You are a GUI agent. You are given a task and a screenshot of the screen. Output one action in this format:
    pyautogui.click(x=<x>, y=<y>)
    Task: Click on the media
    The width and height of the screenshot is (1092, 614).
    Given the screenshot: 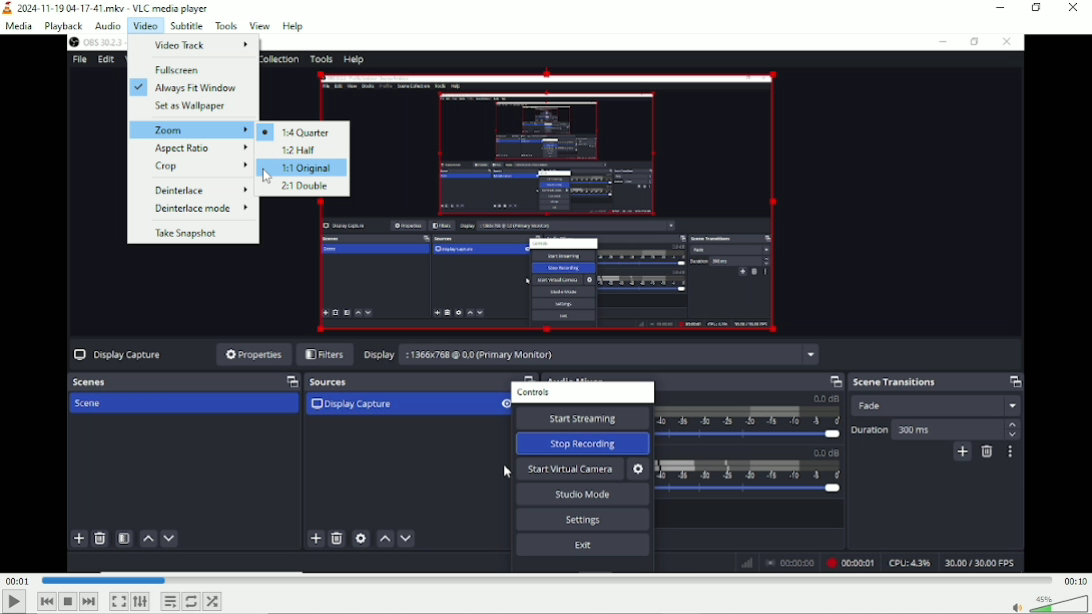 What is the action you would take?
    pyautogui.click(x=21, y=26)
    